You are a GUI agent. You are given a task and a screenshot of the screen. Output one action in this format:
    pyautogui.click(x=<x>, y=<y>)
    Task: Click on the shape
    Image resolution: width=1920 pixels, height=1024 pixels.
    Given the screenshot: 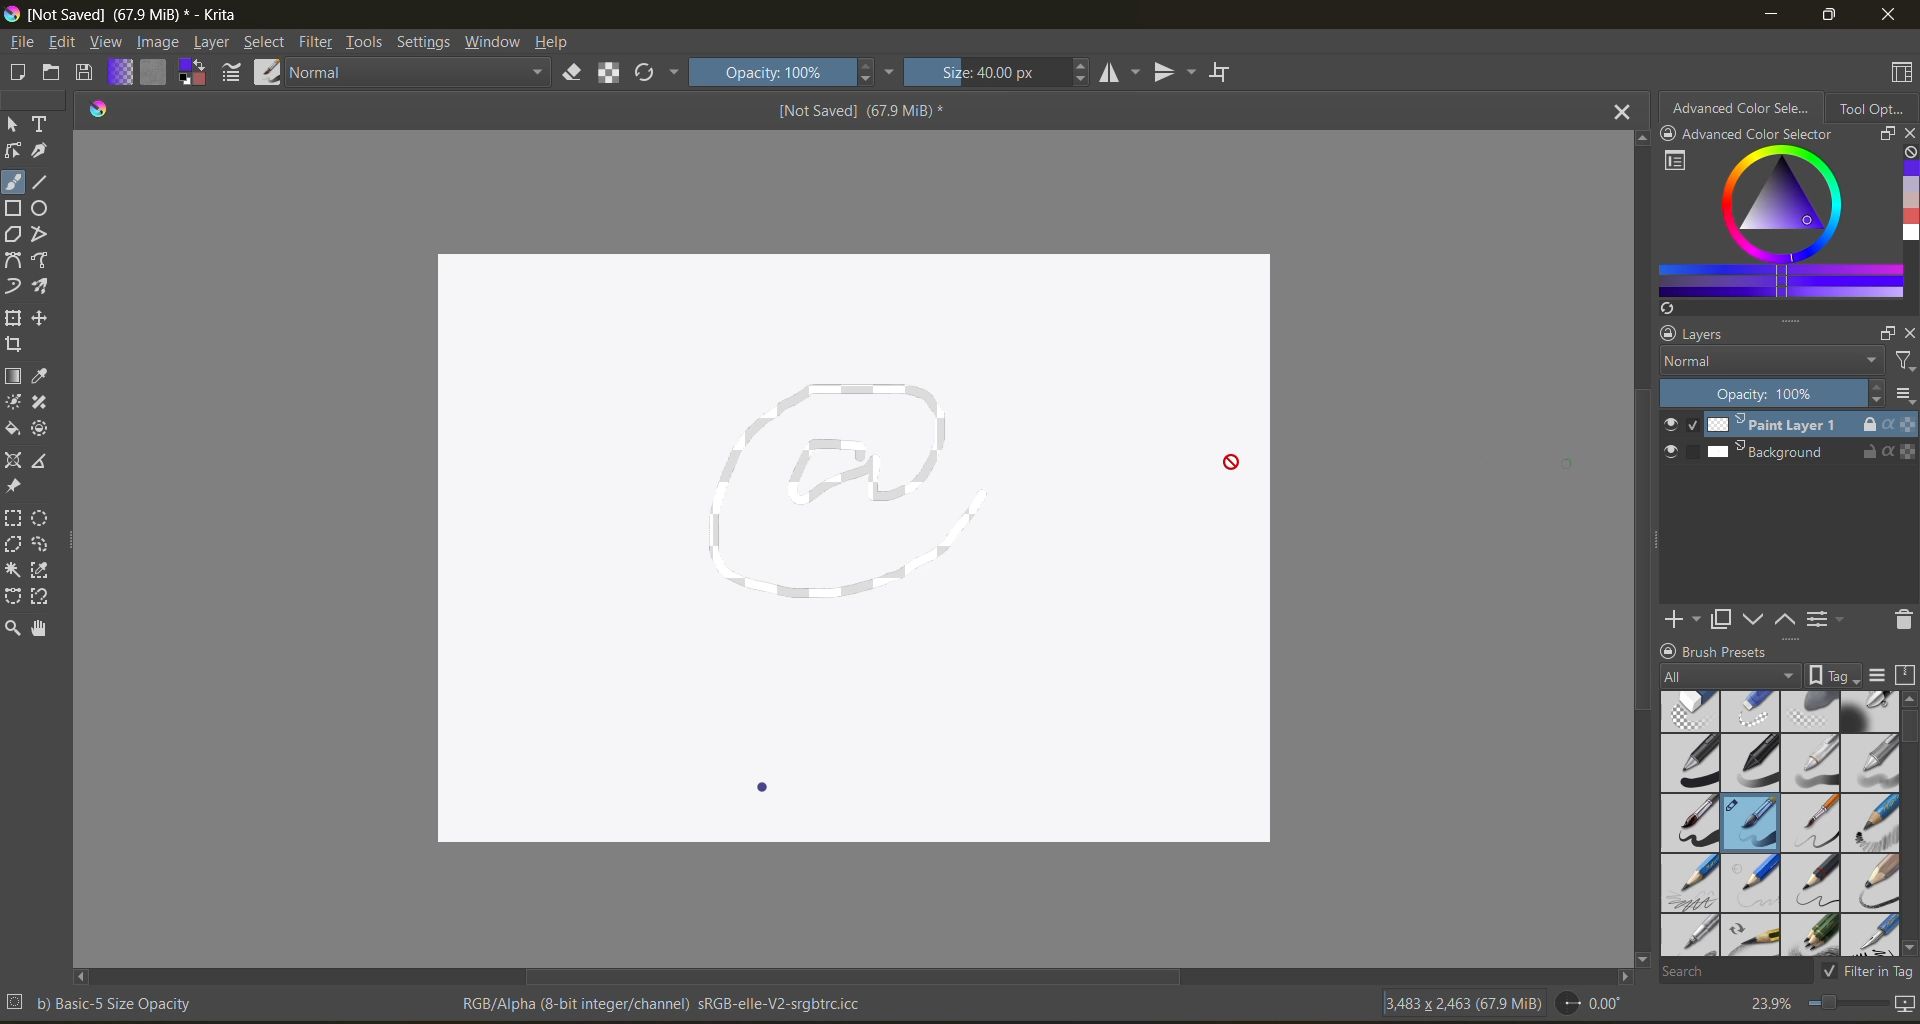 What is the action you would take?
    pyautogui.click(x=13, y=151)
    